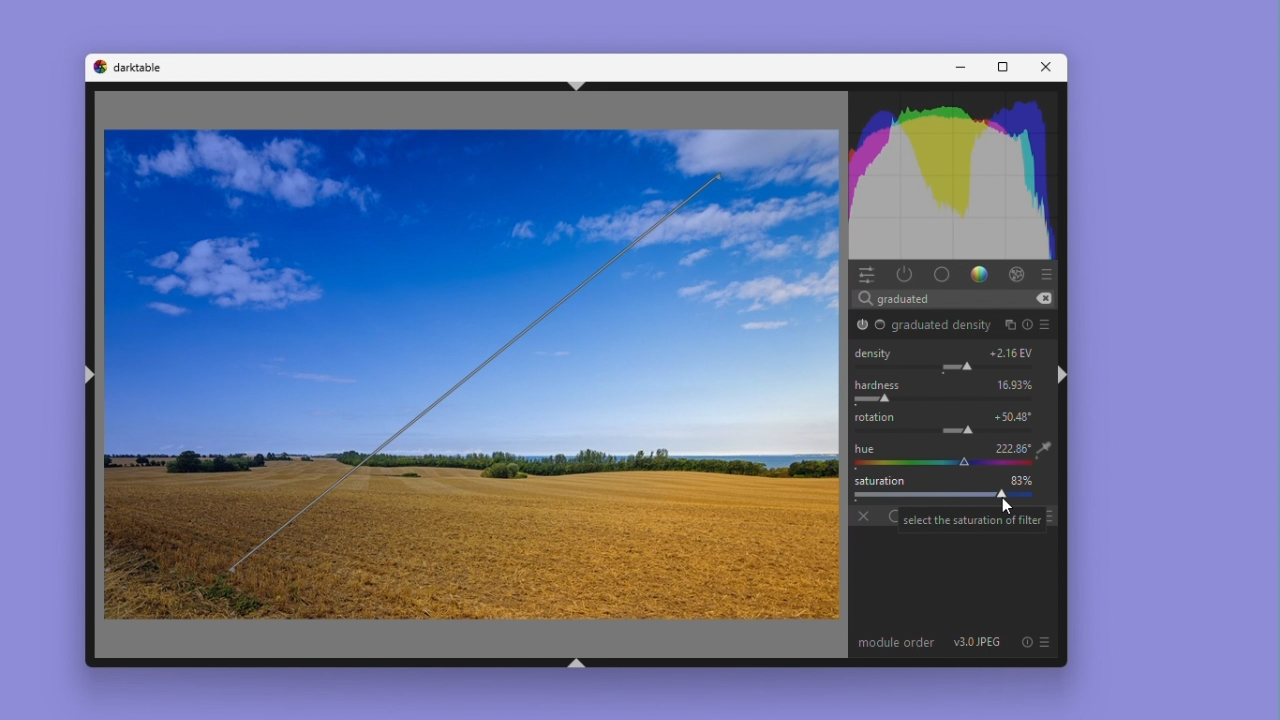  I want to click on multiple instances, so click(1009, 323).